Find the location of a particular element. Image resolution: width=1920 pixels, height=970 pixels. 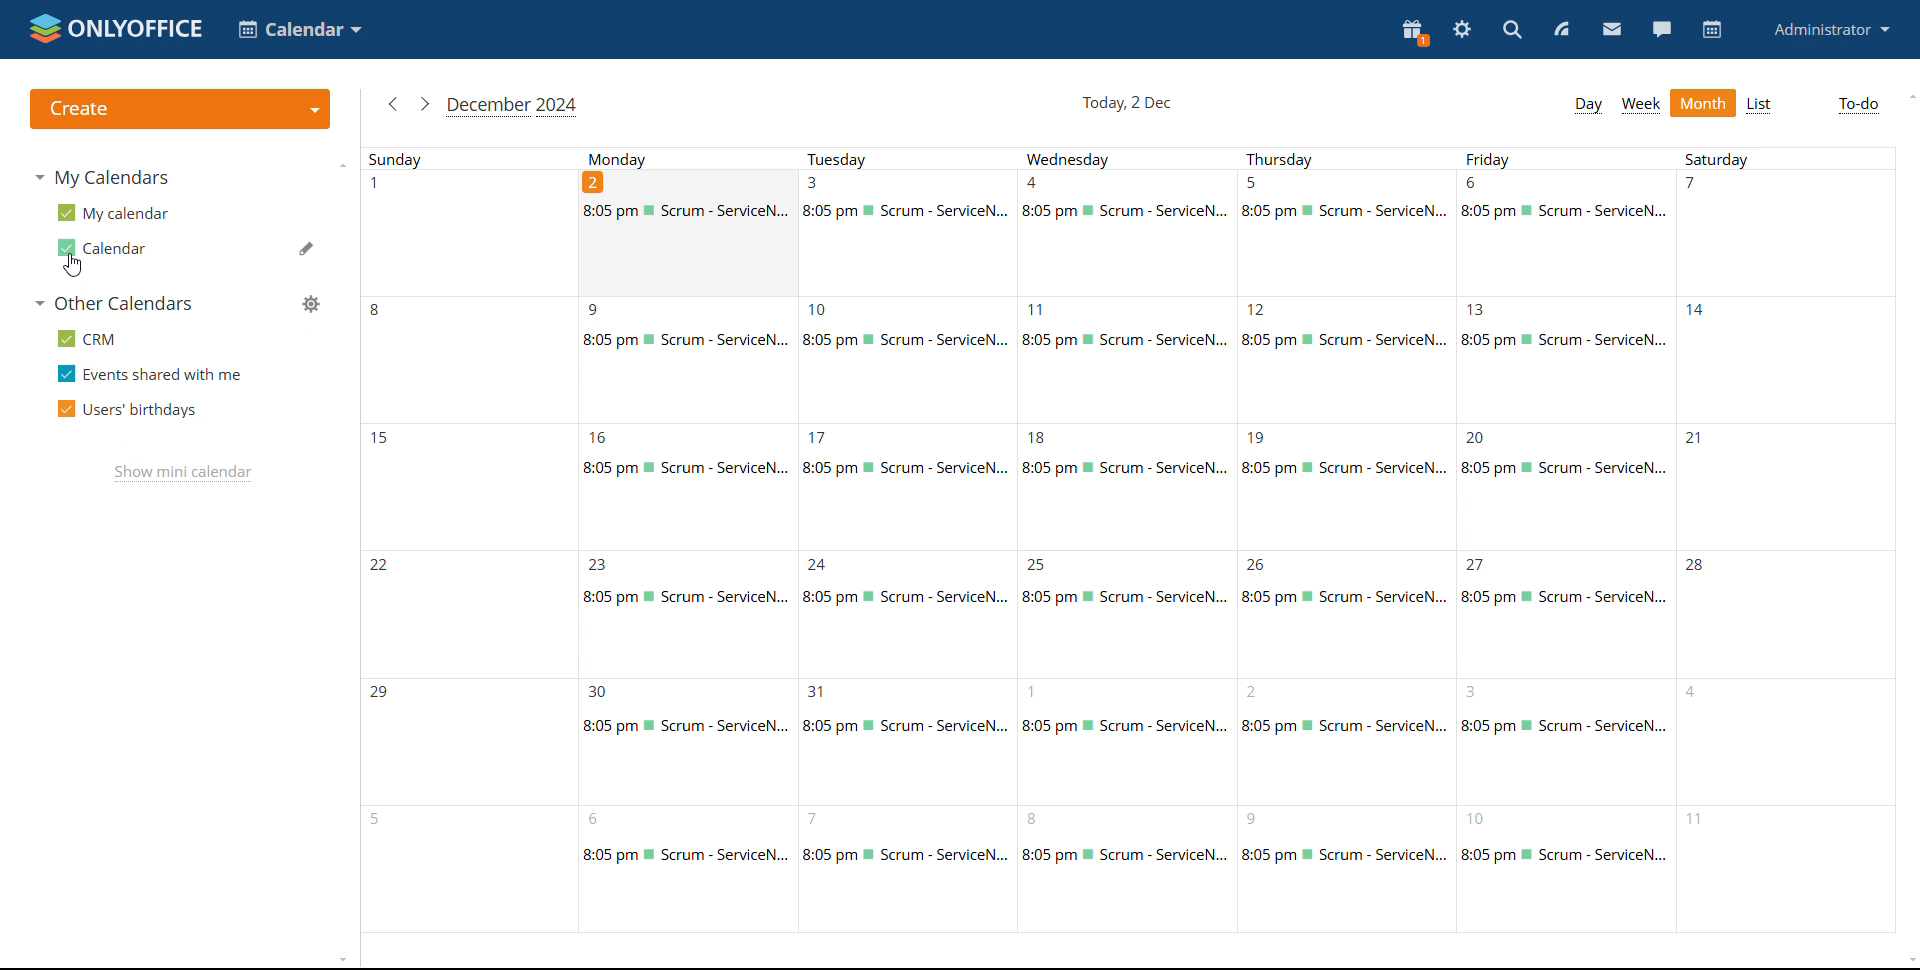

3 is located at coordinates (908, 233).